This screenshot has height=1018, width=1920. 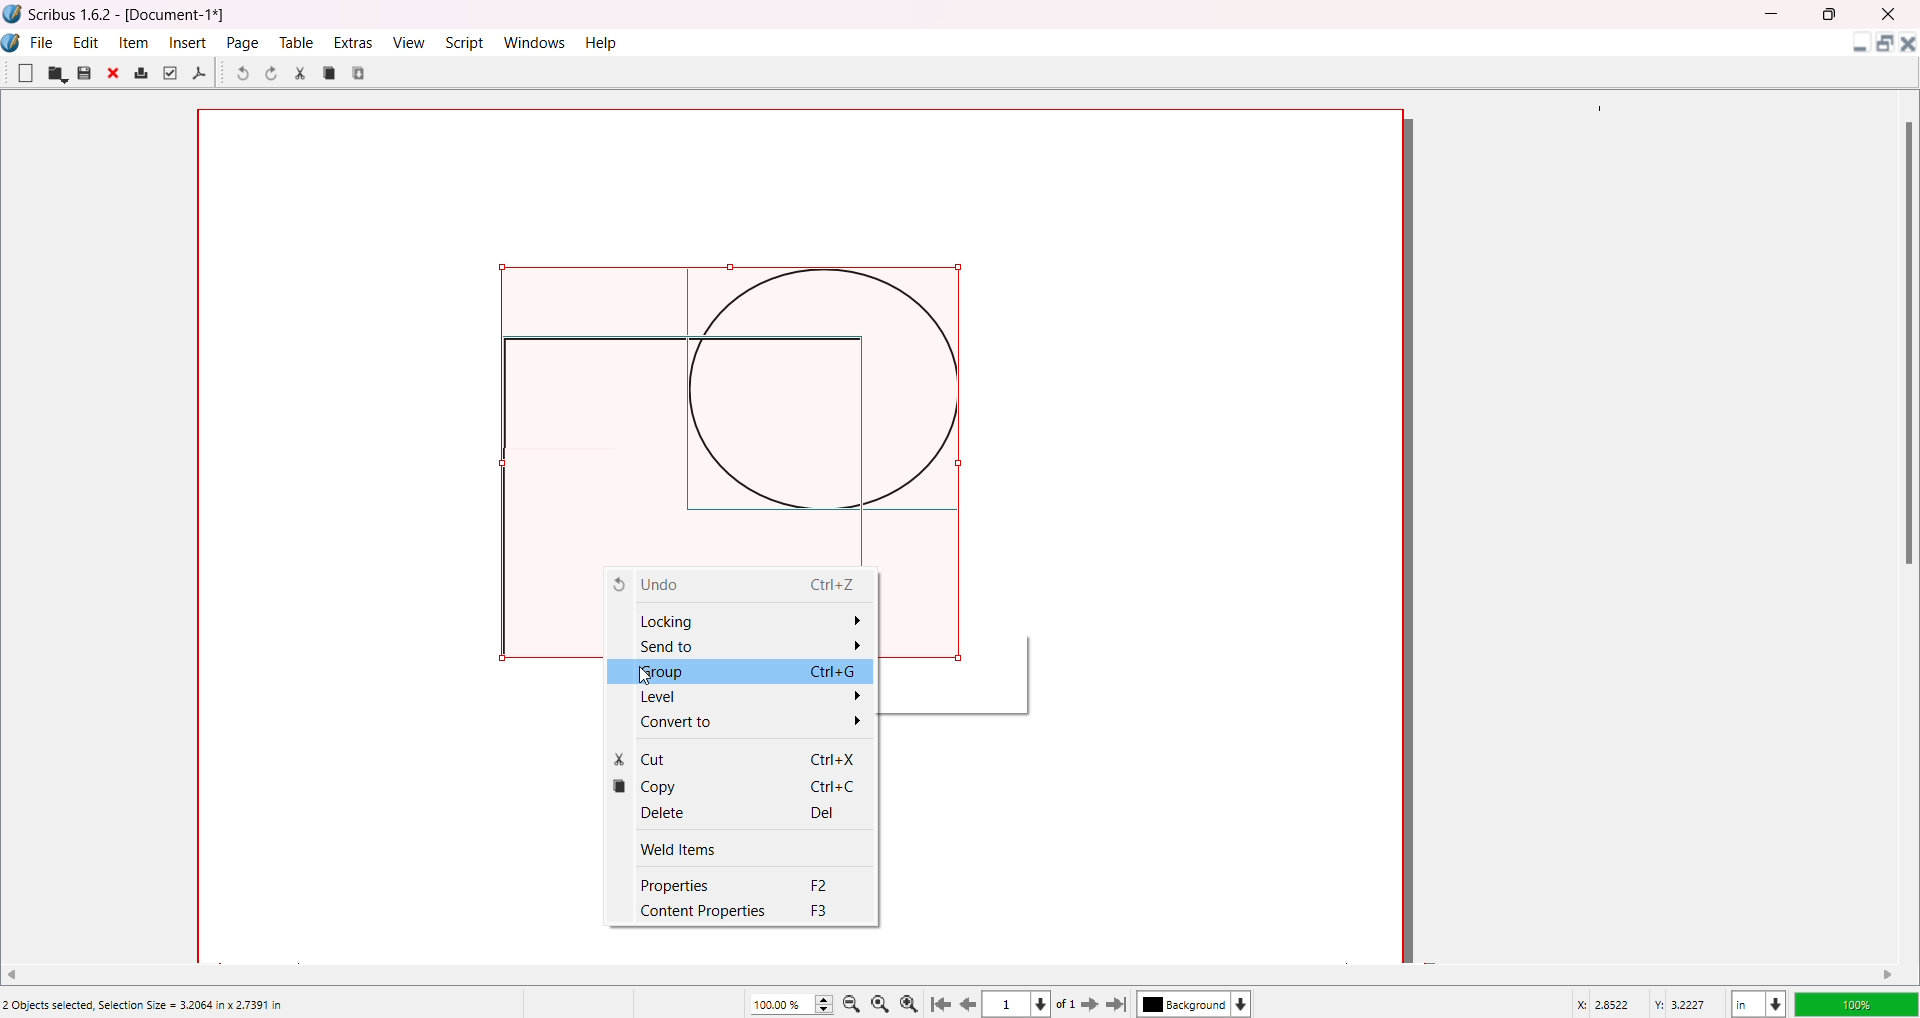 I want to click on Logo, so click(x=13, y=14).